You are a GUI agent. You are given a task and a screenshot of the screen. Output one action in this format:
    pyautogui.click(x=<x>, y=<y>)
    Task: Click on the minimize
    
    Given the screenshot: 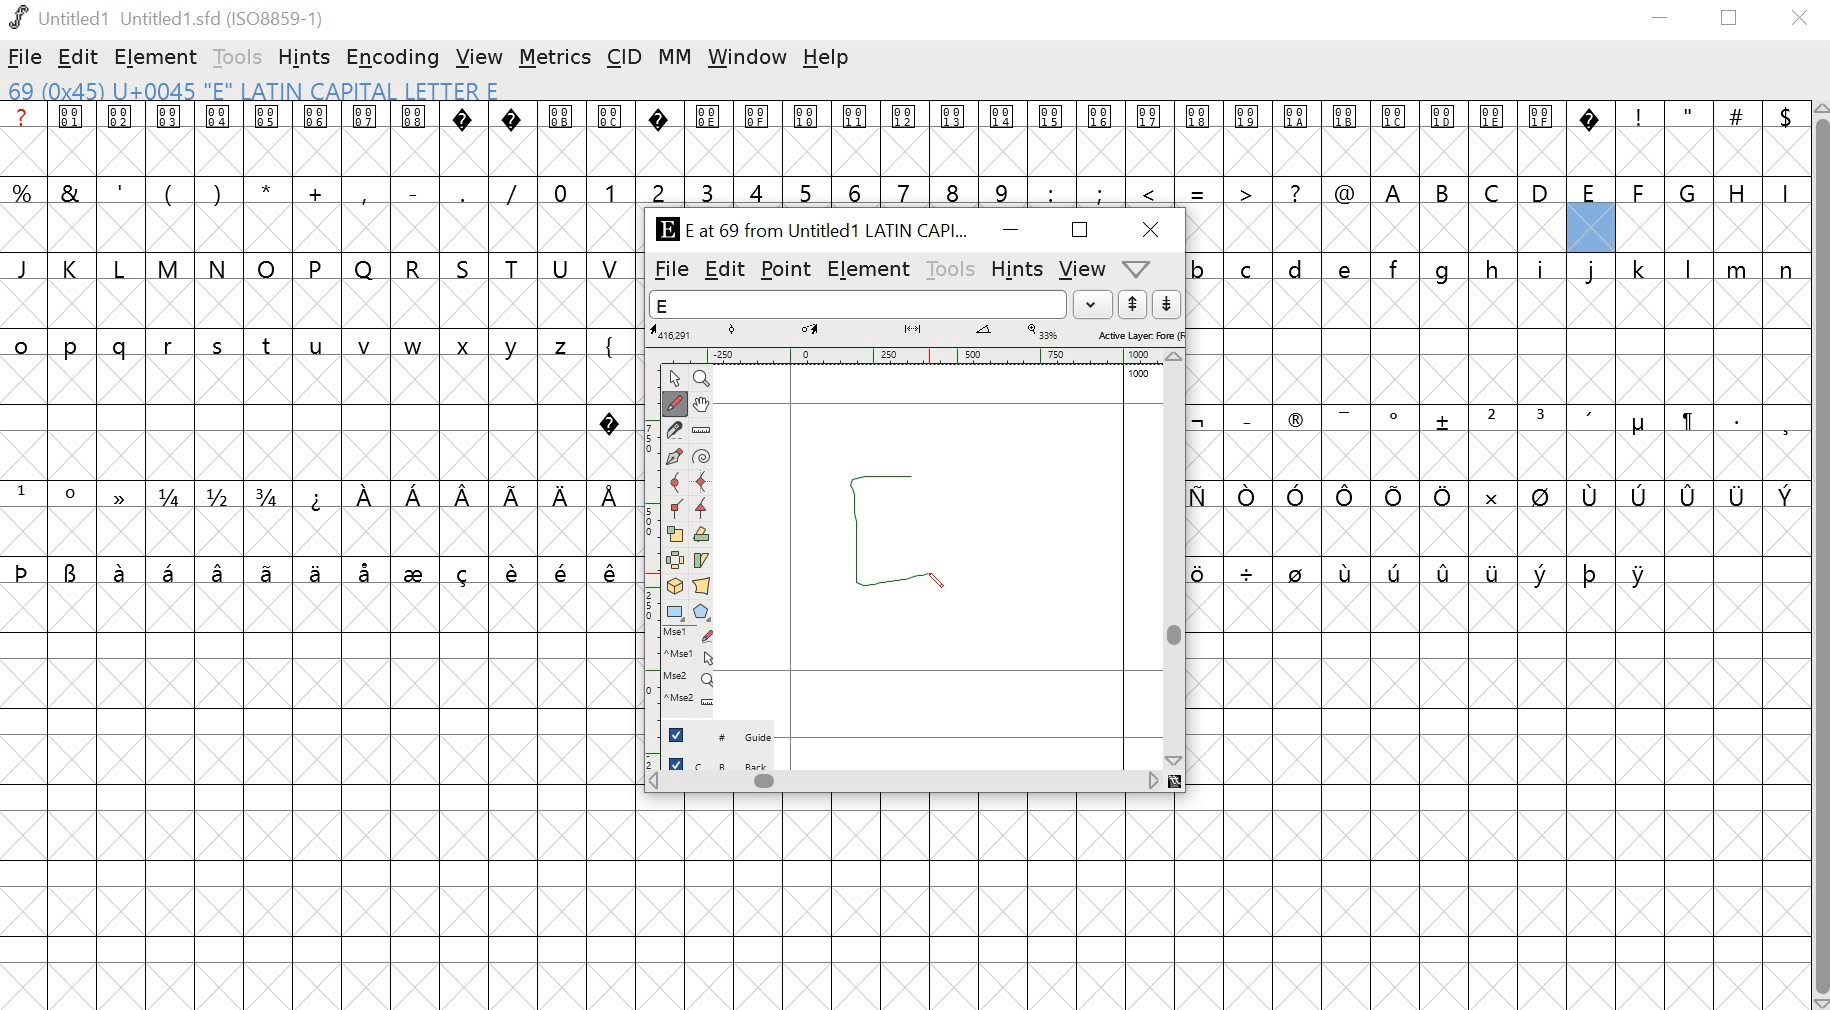 What is the action you would take?
    pyautogui.click(x=1010, y=232)
    